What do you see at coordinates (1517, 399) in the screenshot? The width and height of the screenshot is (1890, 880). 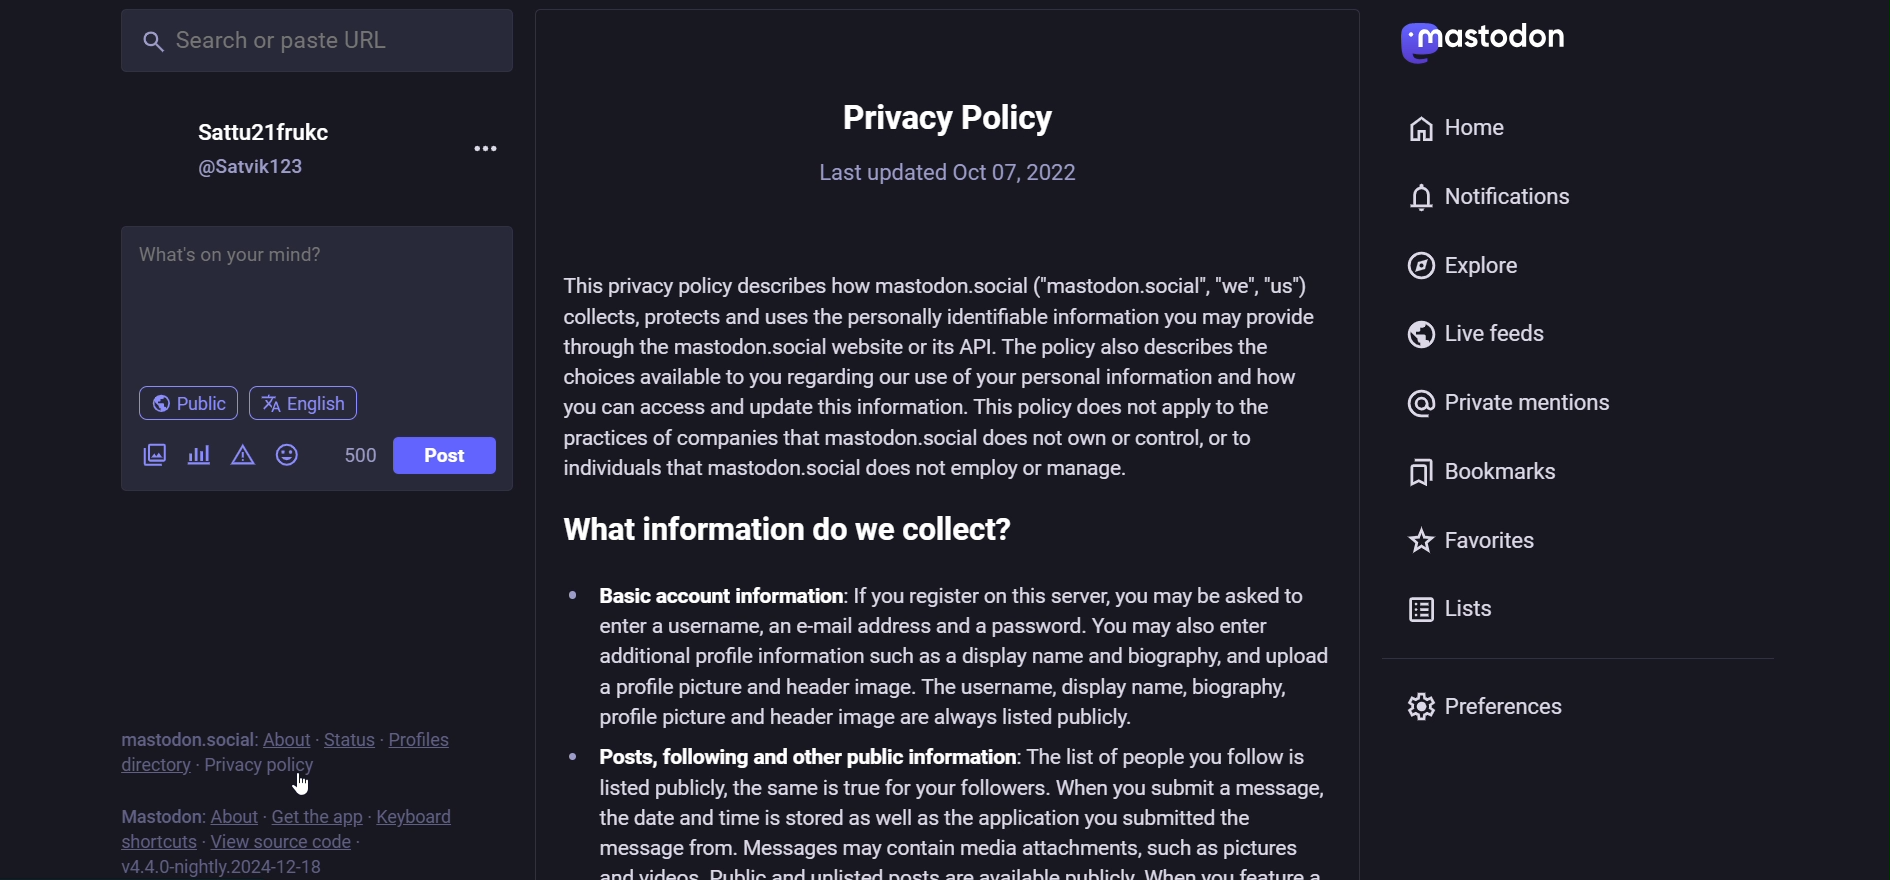 I see `private mention` at bounding box center [1517, 399].